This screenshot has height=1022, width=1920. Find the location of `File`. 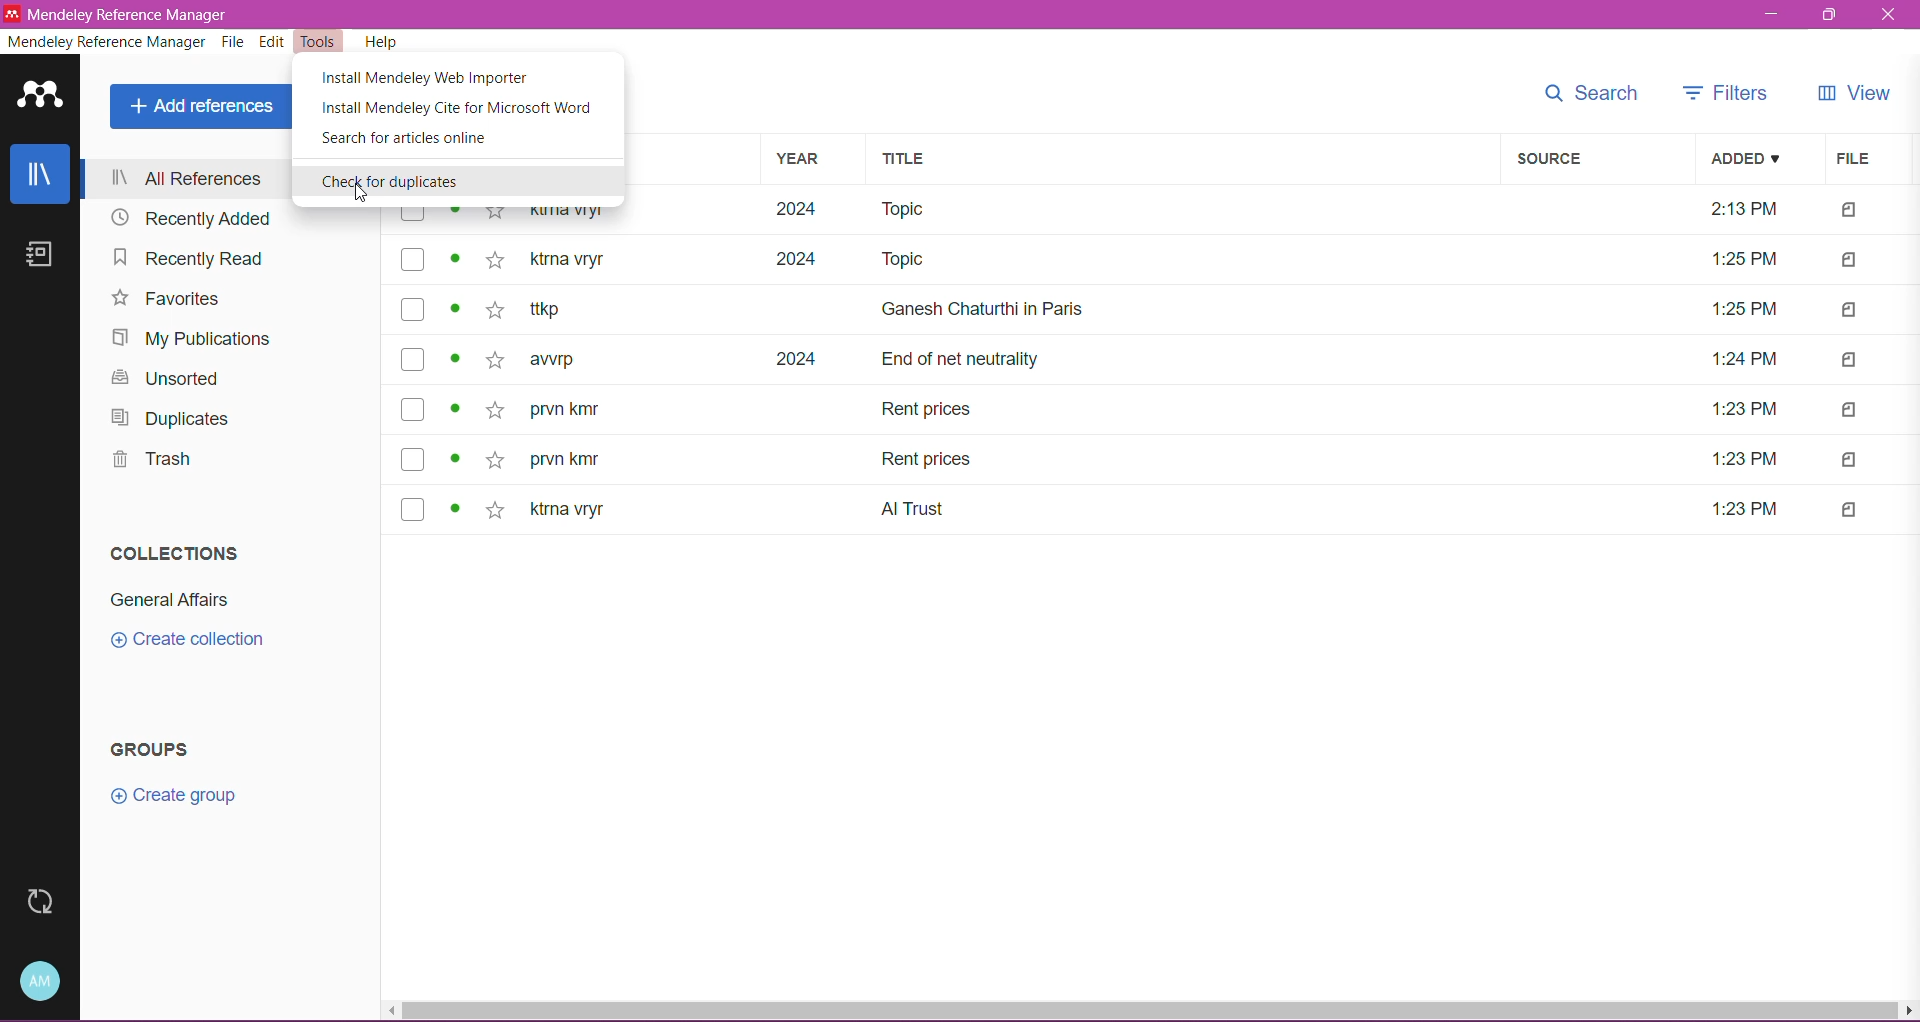

File is located at coordinates (235, 43).